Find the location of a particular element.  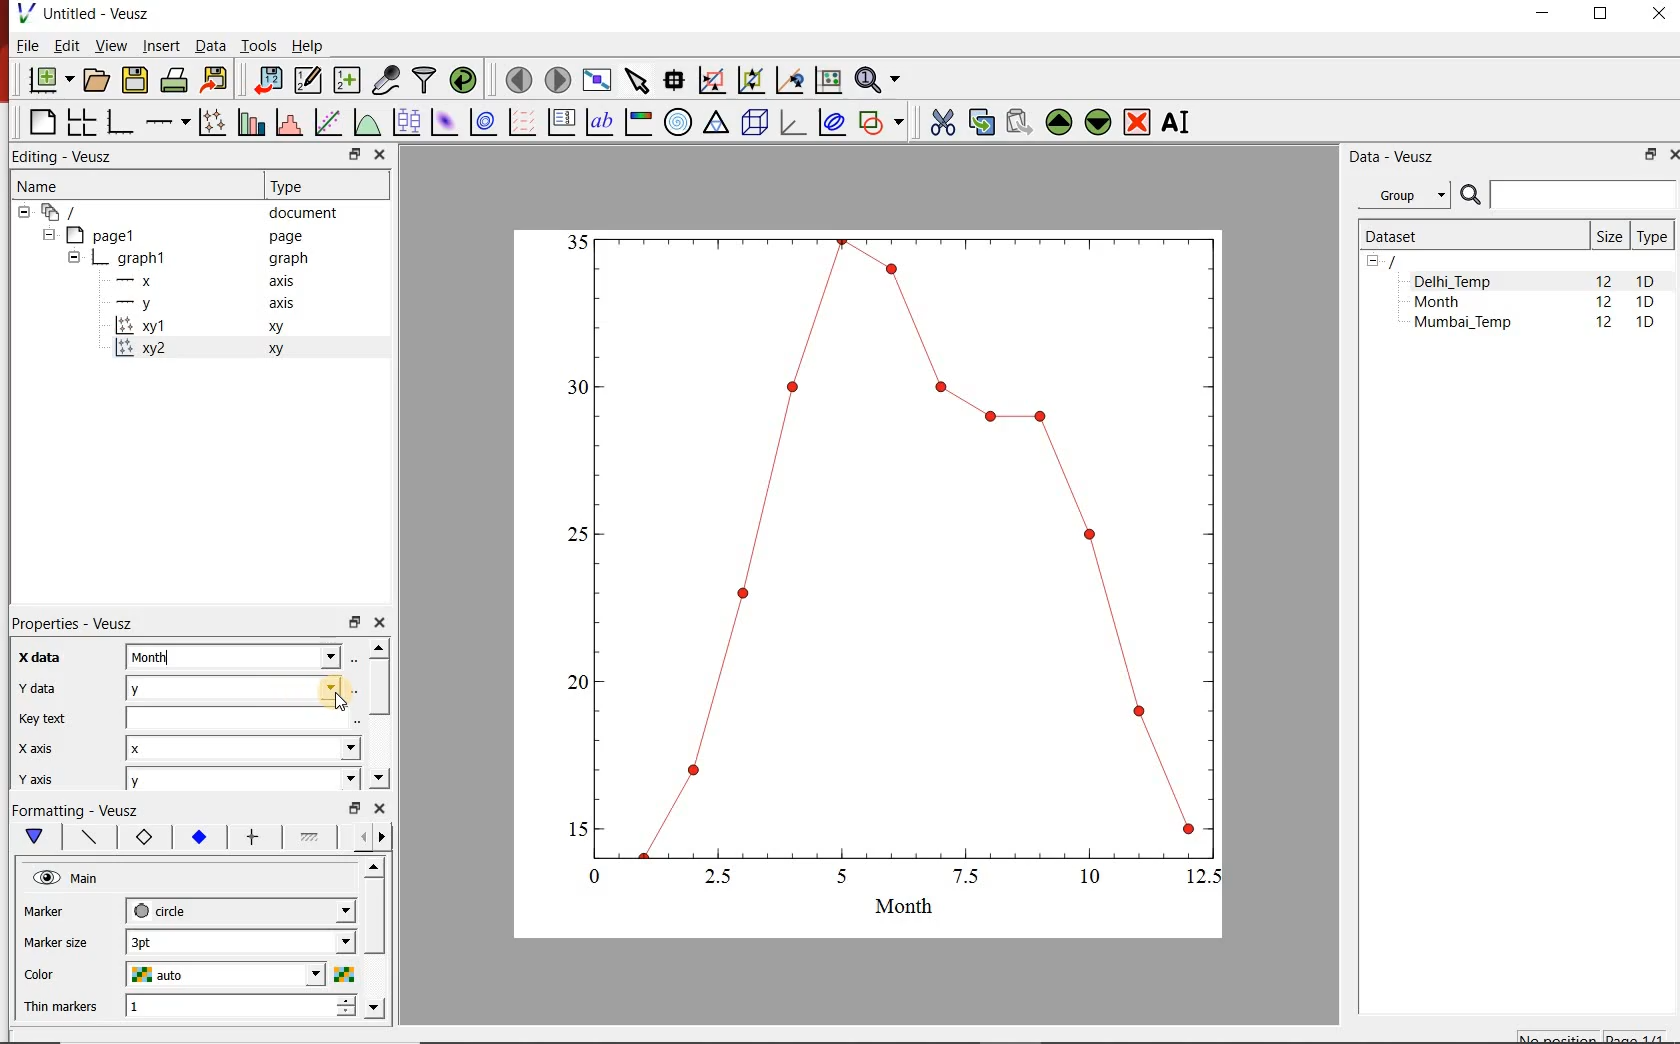

move the selected widget down is located at coordinates (1098, 123).